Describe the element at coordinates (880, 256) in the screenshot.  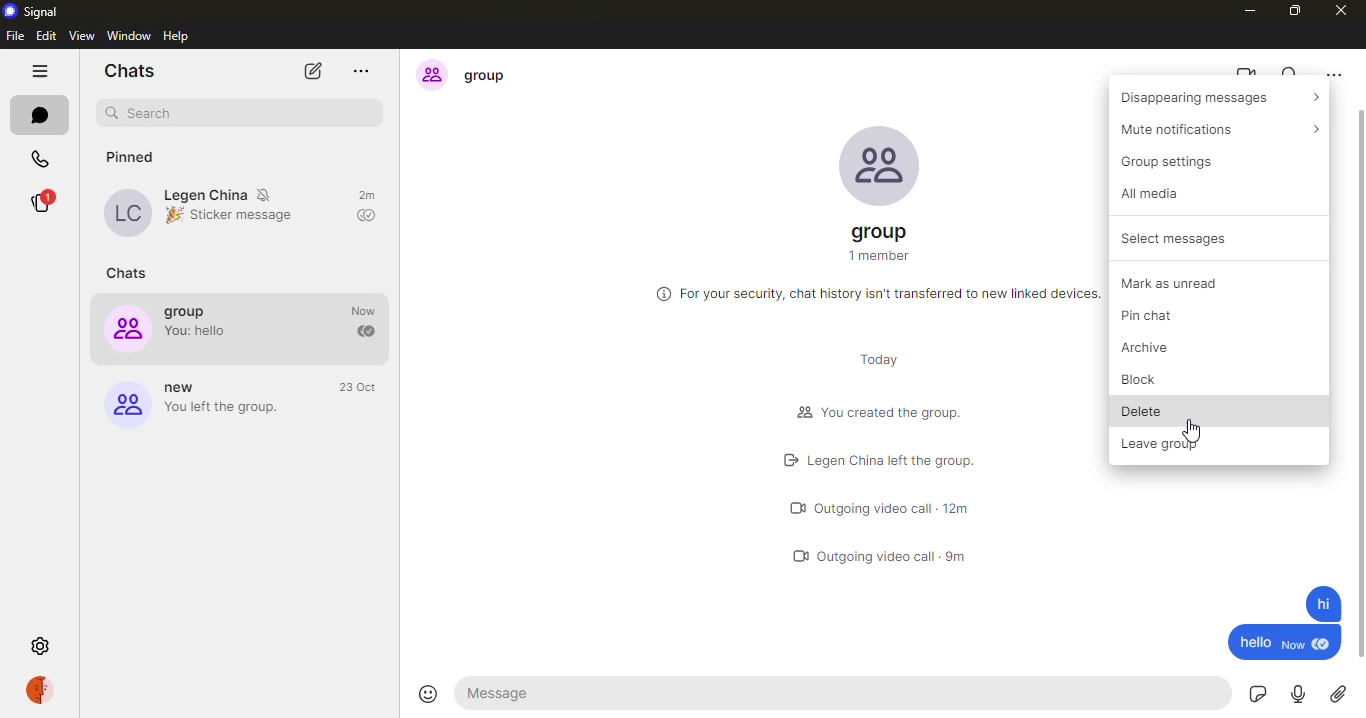
I see `1 member` at that location.